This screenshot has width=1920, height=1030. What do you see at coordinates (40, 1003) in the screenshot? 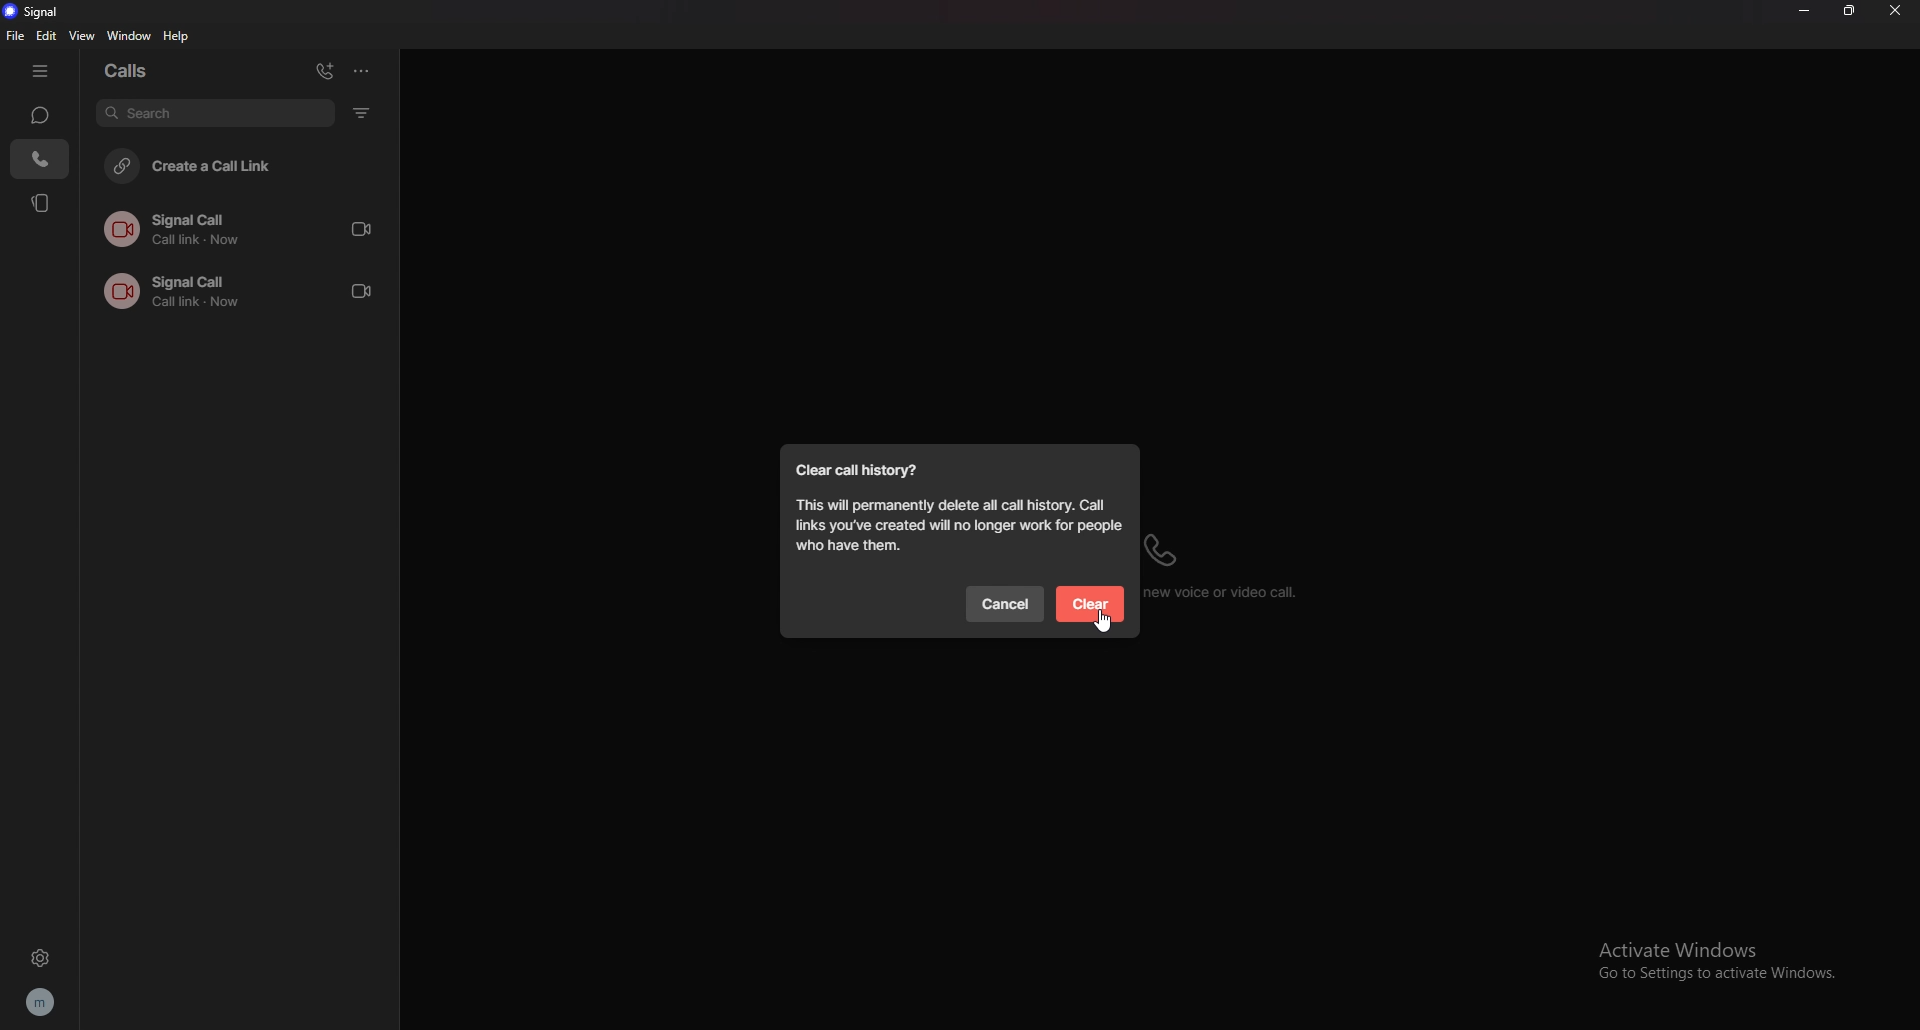
I see `profile` at bounding box center [40, 1003].